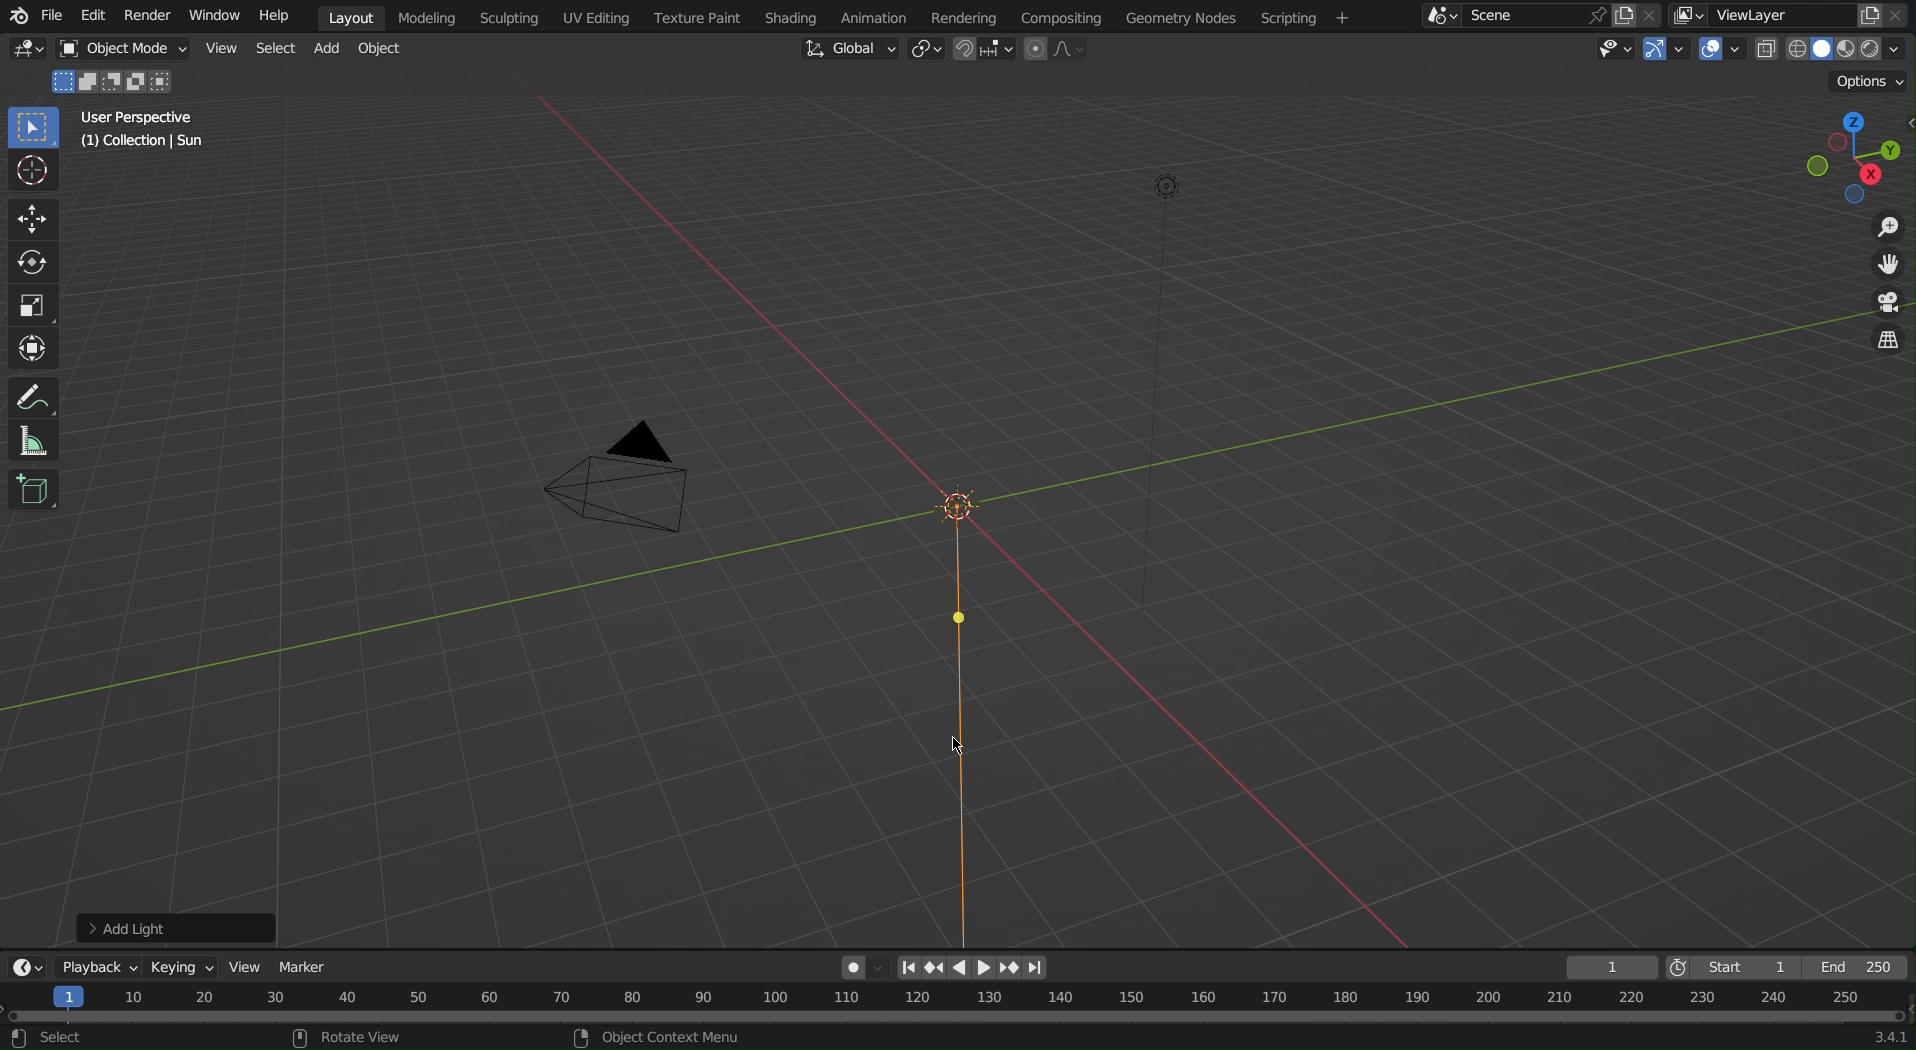 The image size is (1916, 1050). Describe the element at coordinates (149, 128) in the screenshot. I see `User perspective (1) Collection` at that location.